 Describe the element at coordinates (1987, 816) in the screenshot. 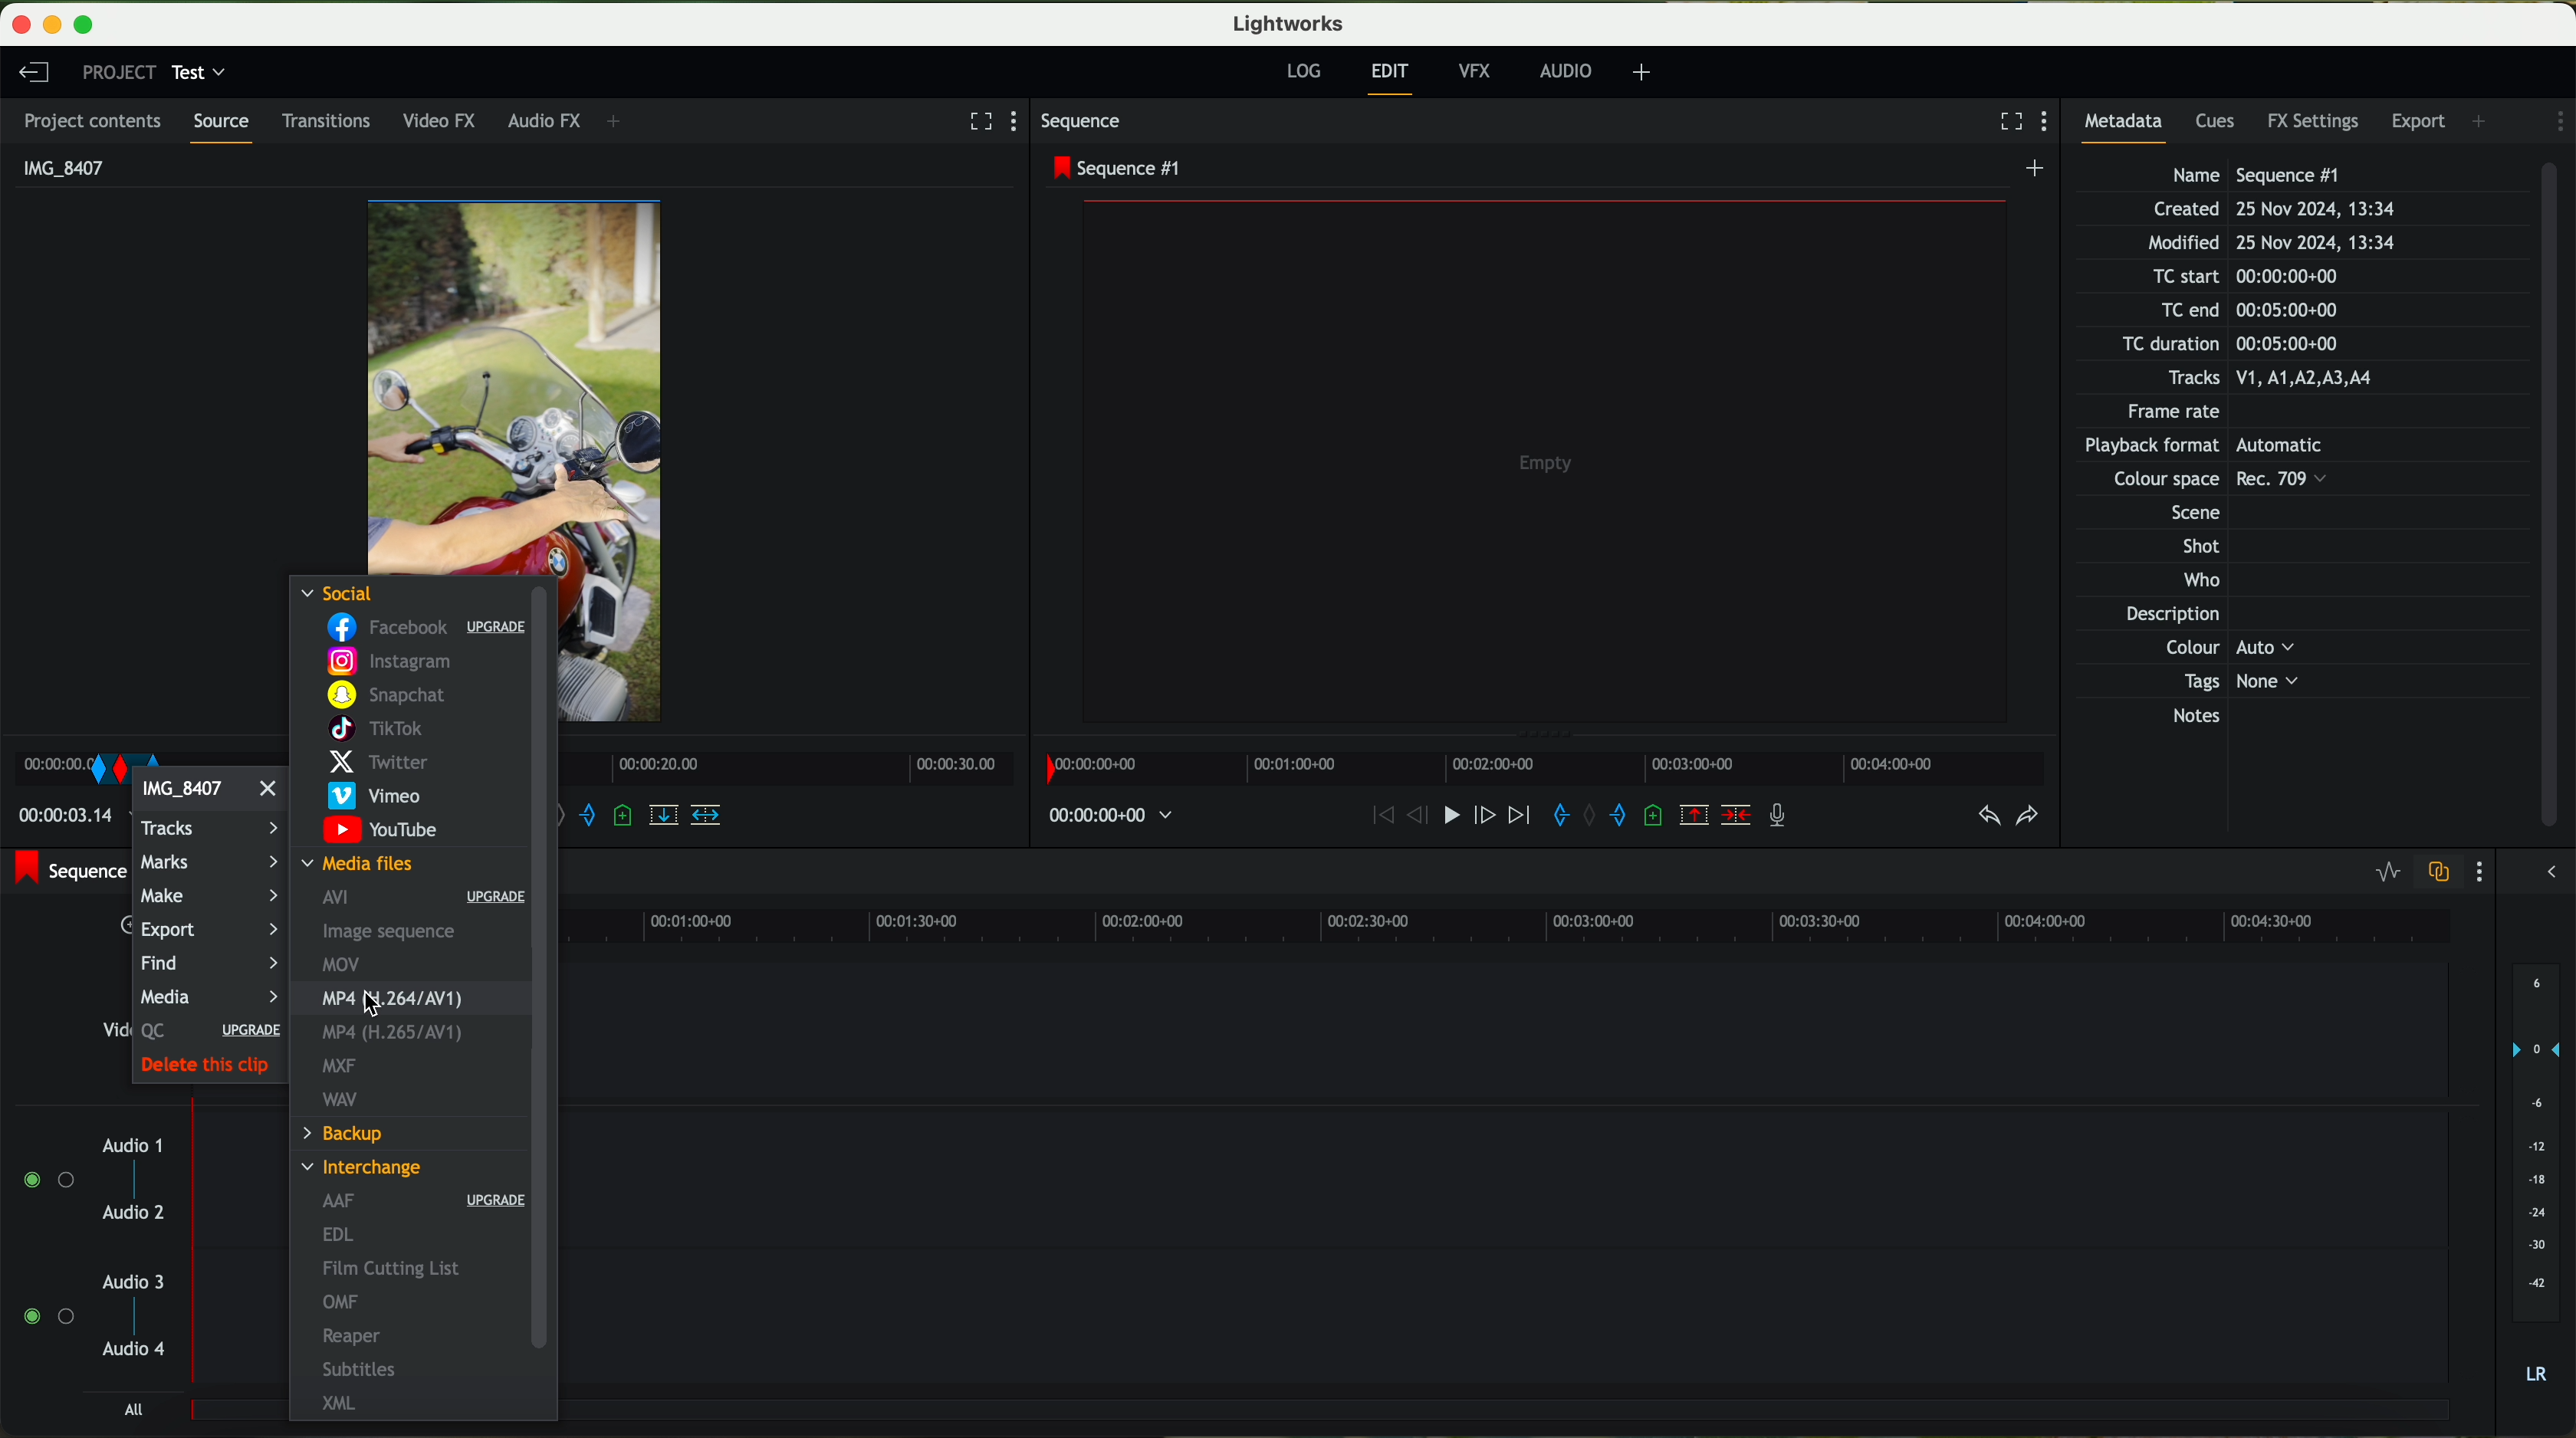

I see `undo` at that location.